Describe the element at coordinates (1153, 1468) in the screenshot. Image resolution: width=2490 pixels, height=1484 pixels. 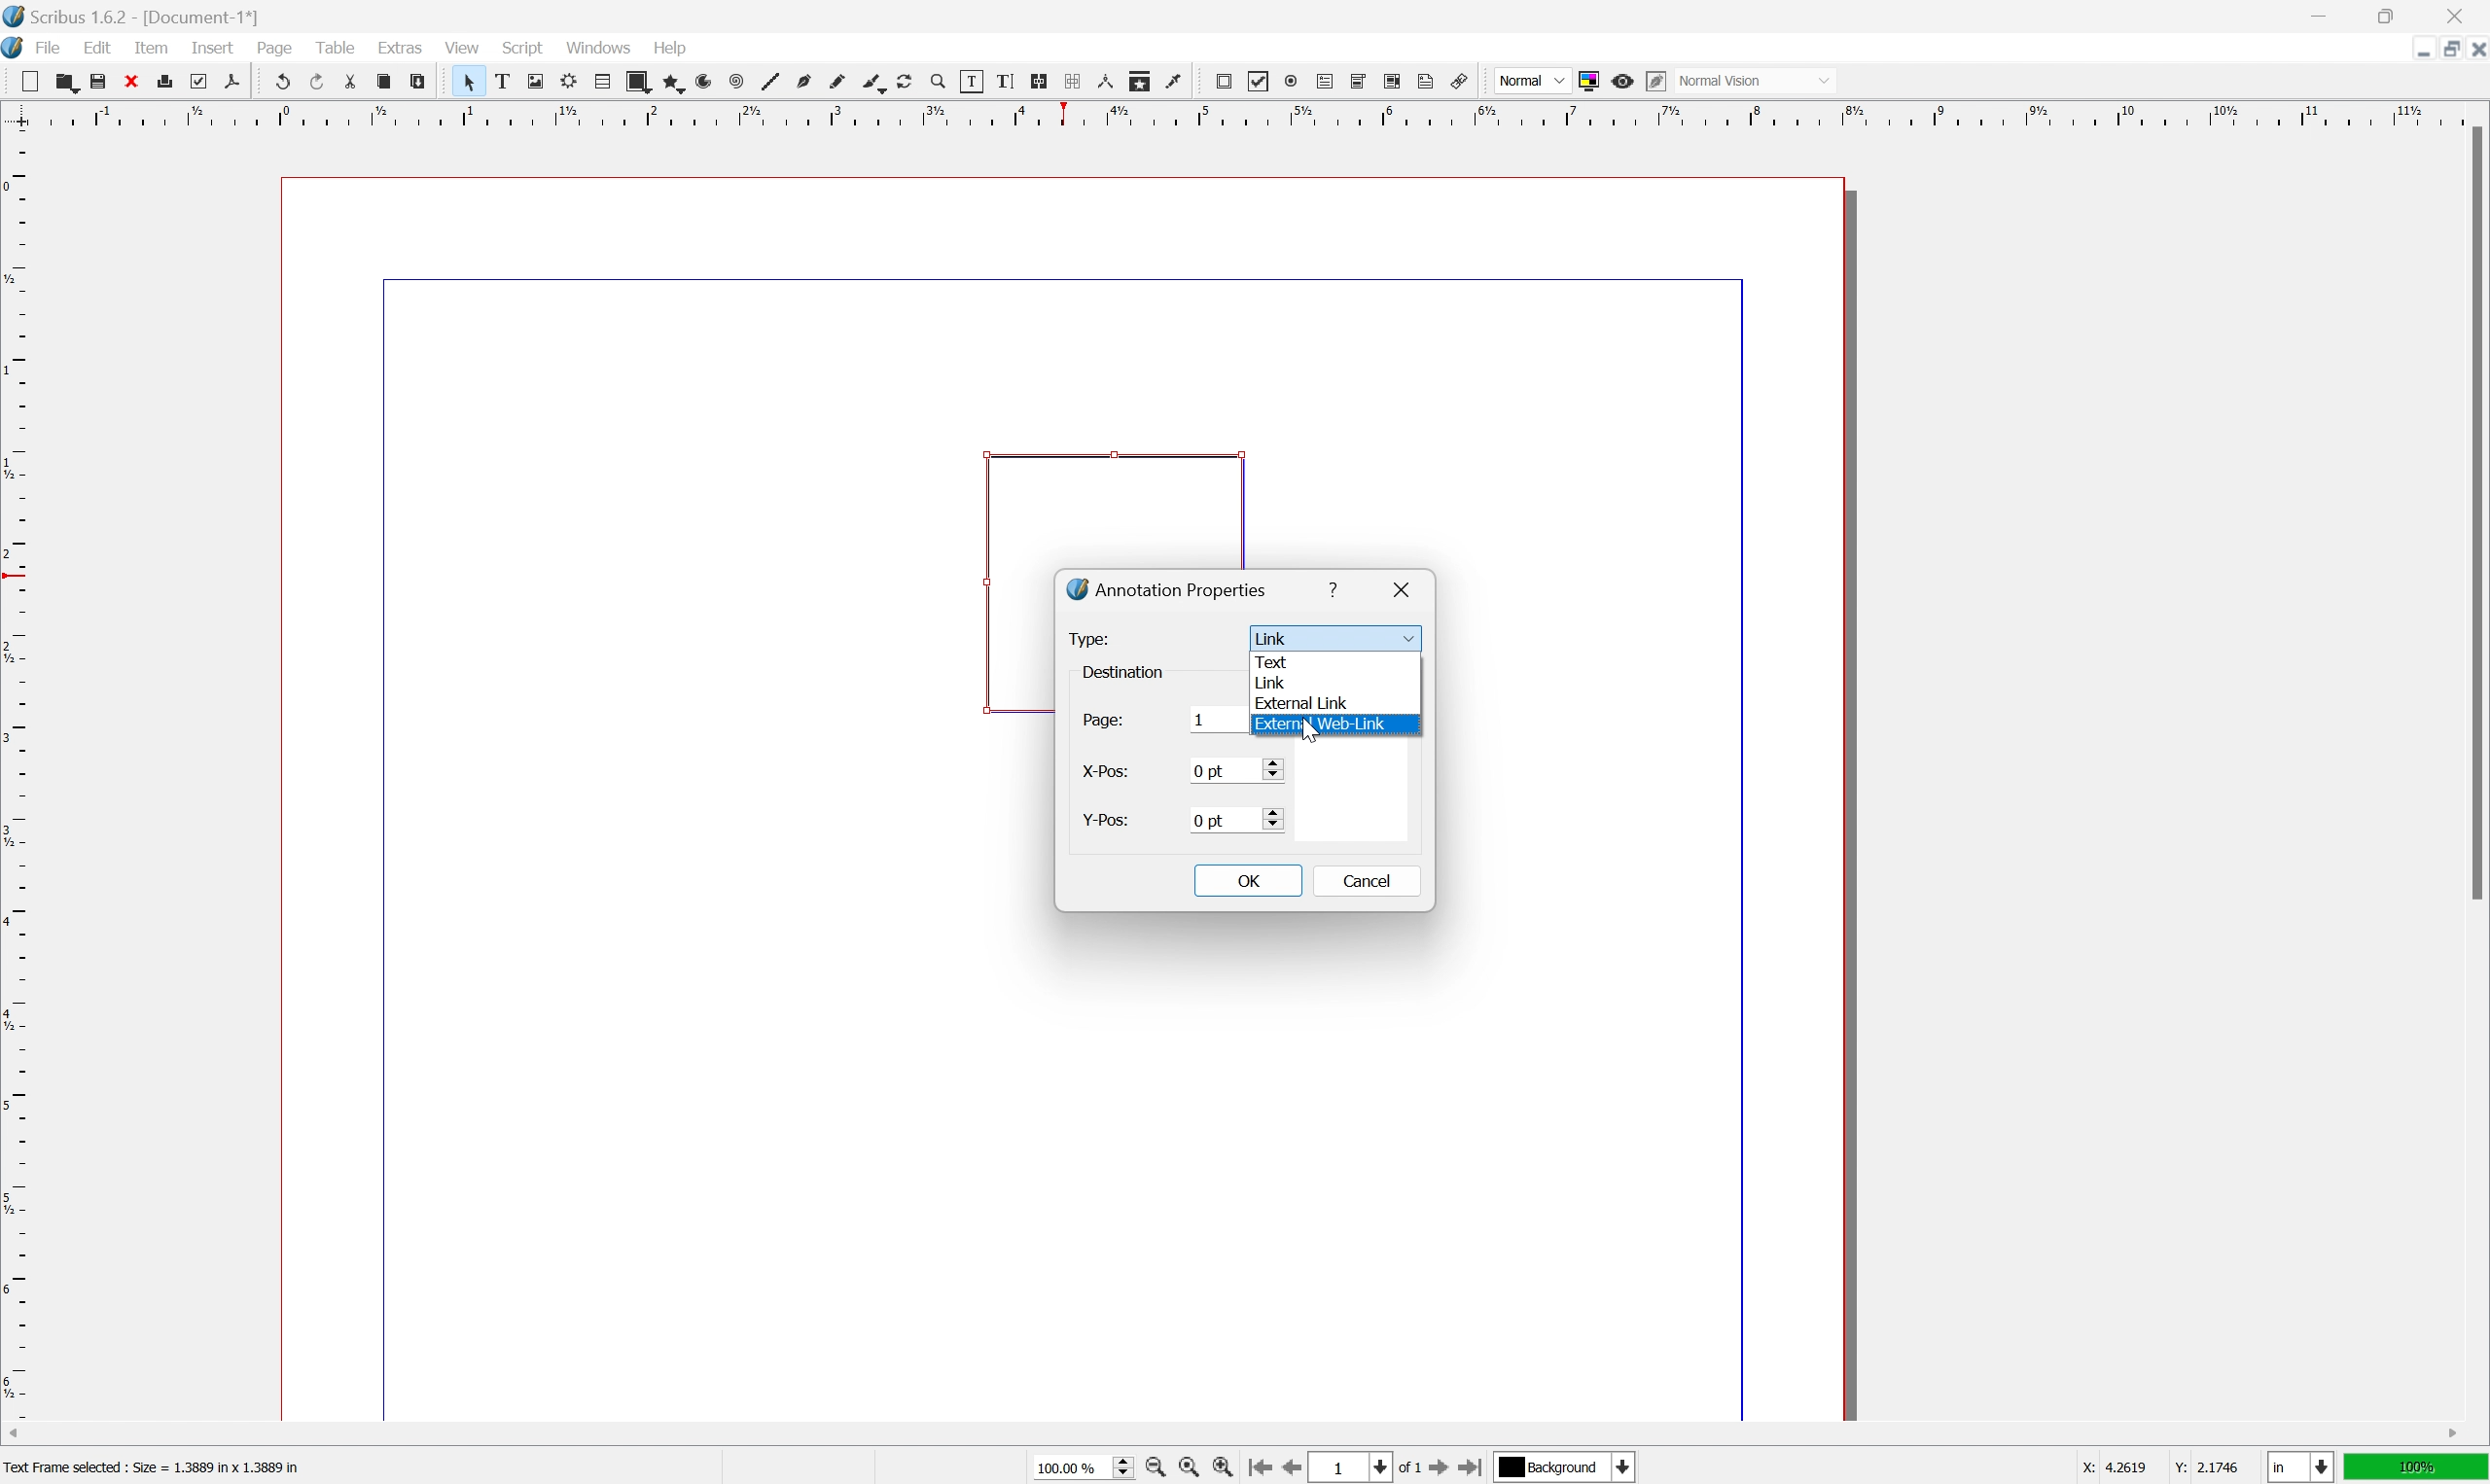
I see `zoom out` at that location.